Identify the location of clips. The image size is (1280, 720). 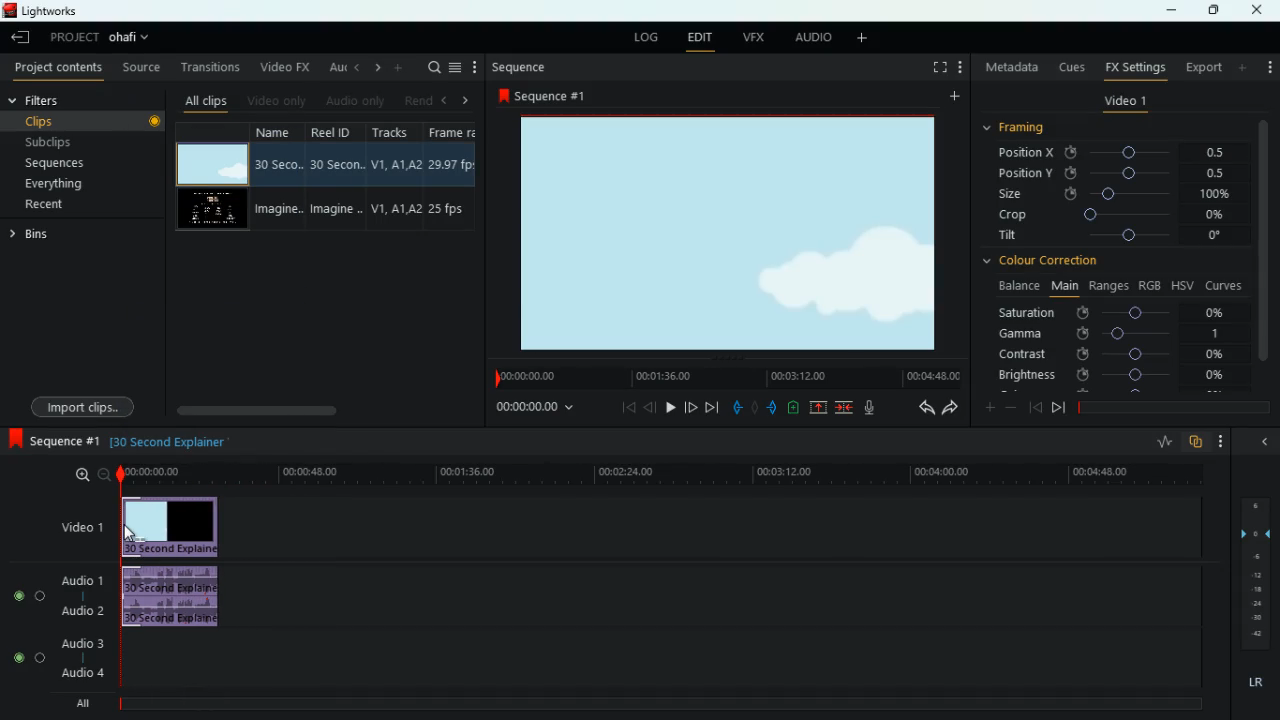
(87, 121).